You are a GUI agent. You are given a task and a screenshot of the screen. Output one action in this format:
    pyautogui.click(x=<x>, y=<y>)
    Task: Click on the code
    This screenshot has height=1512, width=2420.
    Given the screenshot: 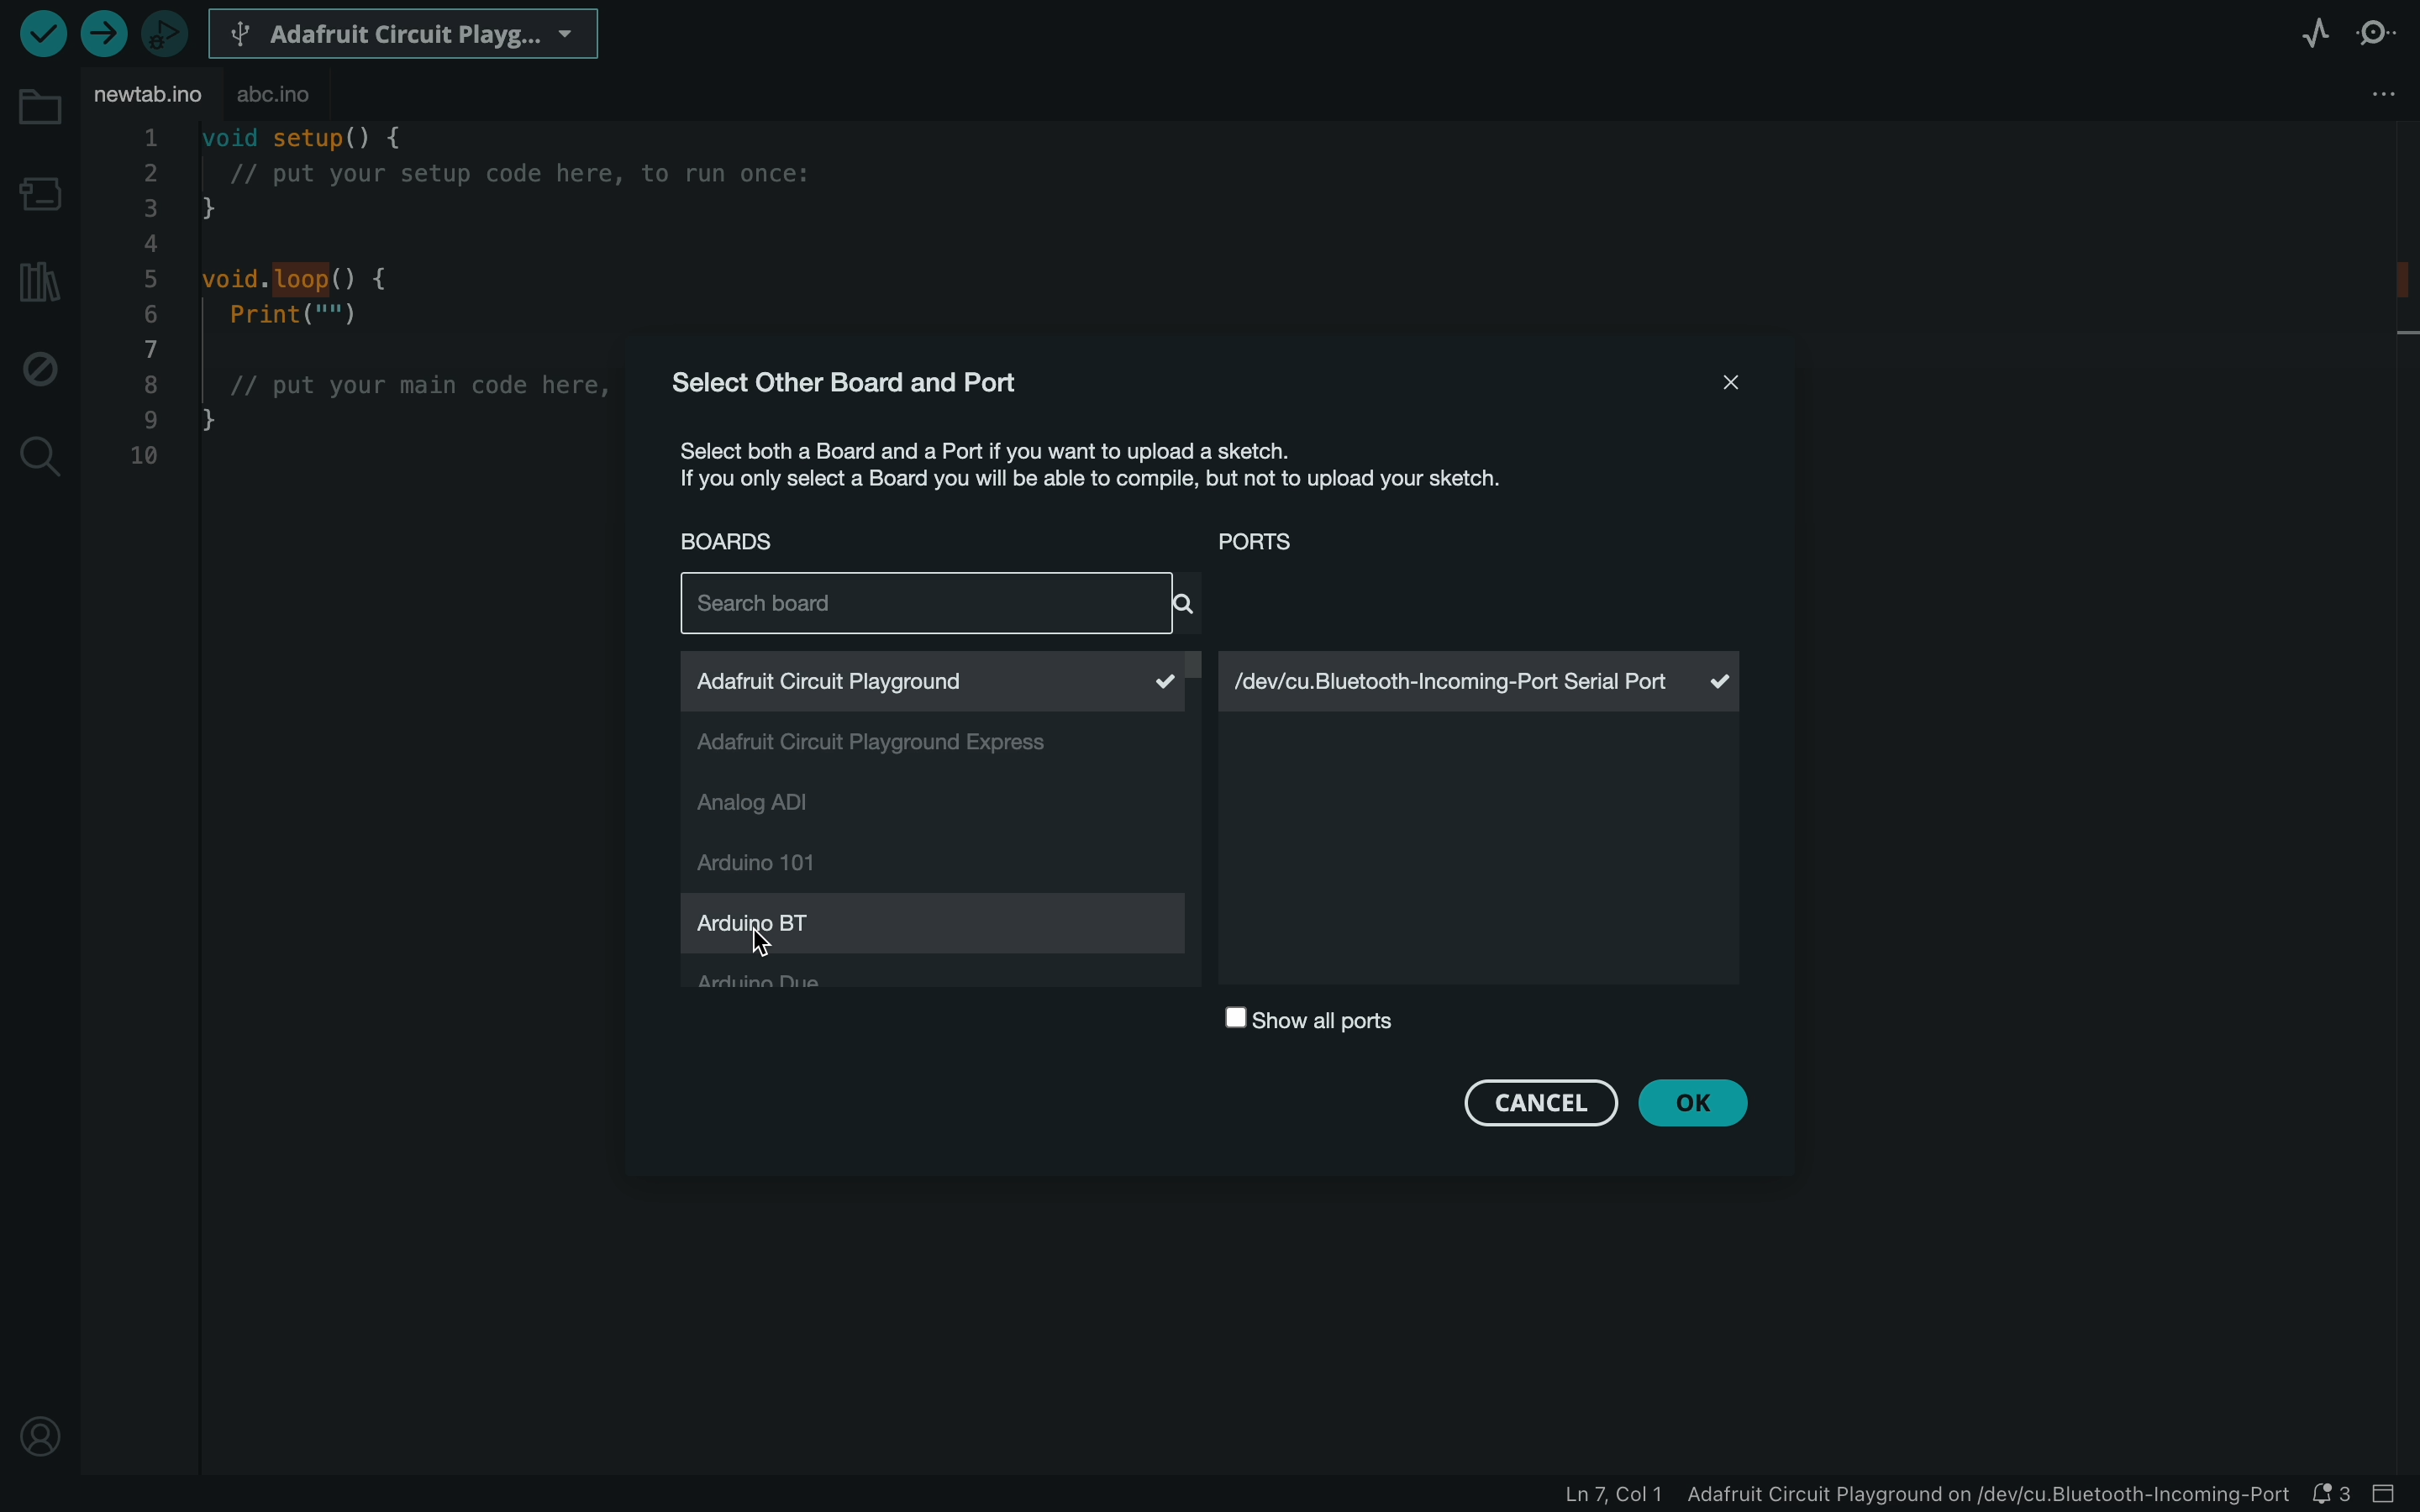 What is the action you would take?
    pyautogui.click(x=372, y=308)
    